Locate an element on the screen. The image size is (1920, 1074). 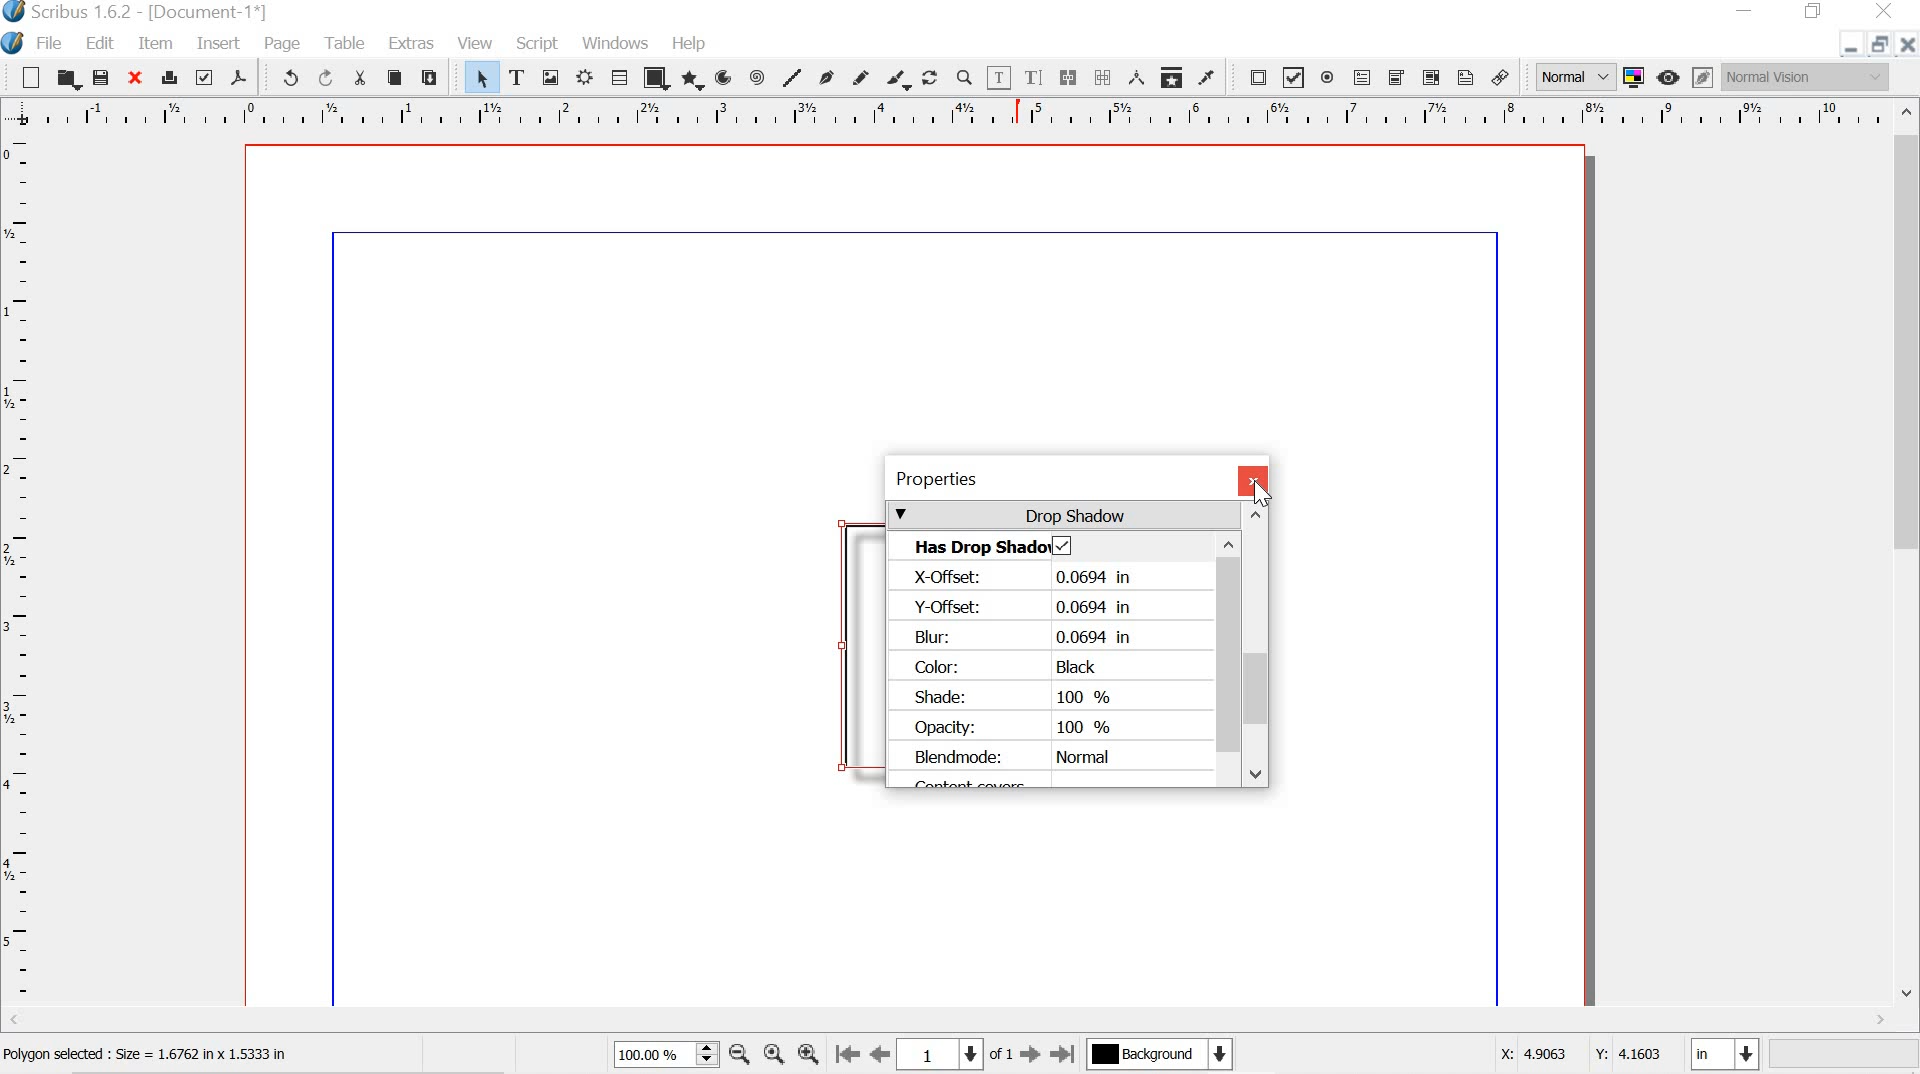
new is located at coordinates (30, 76).